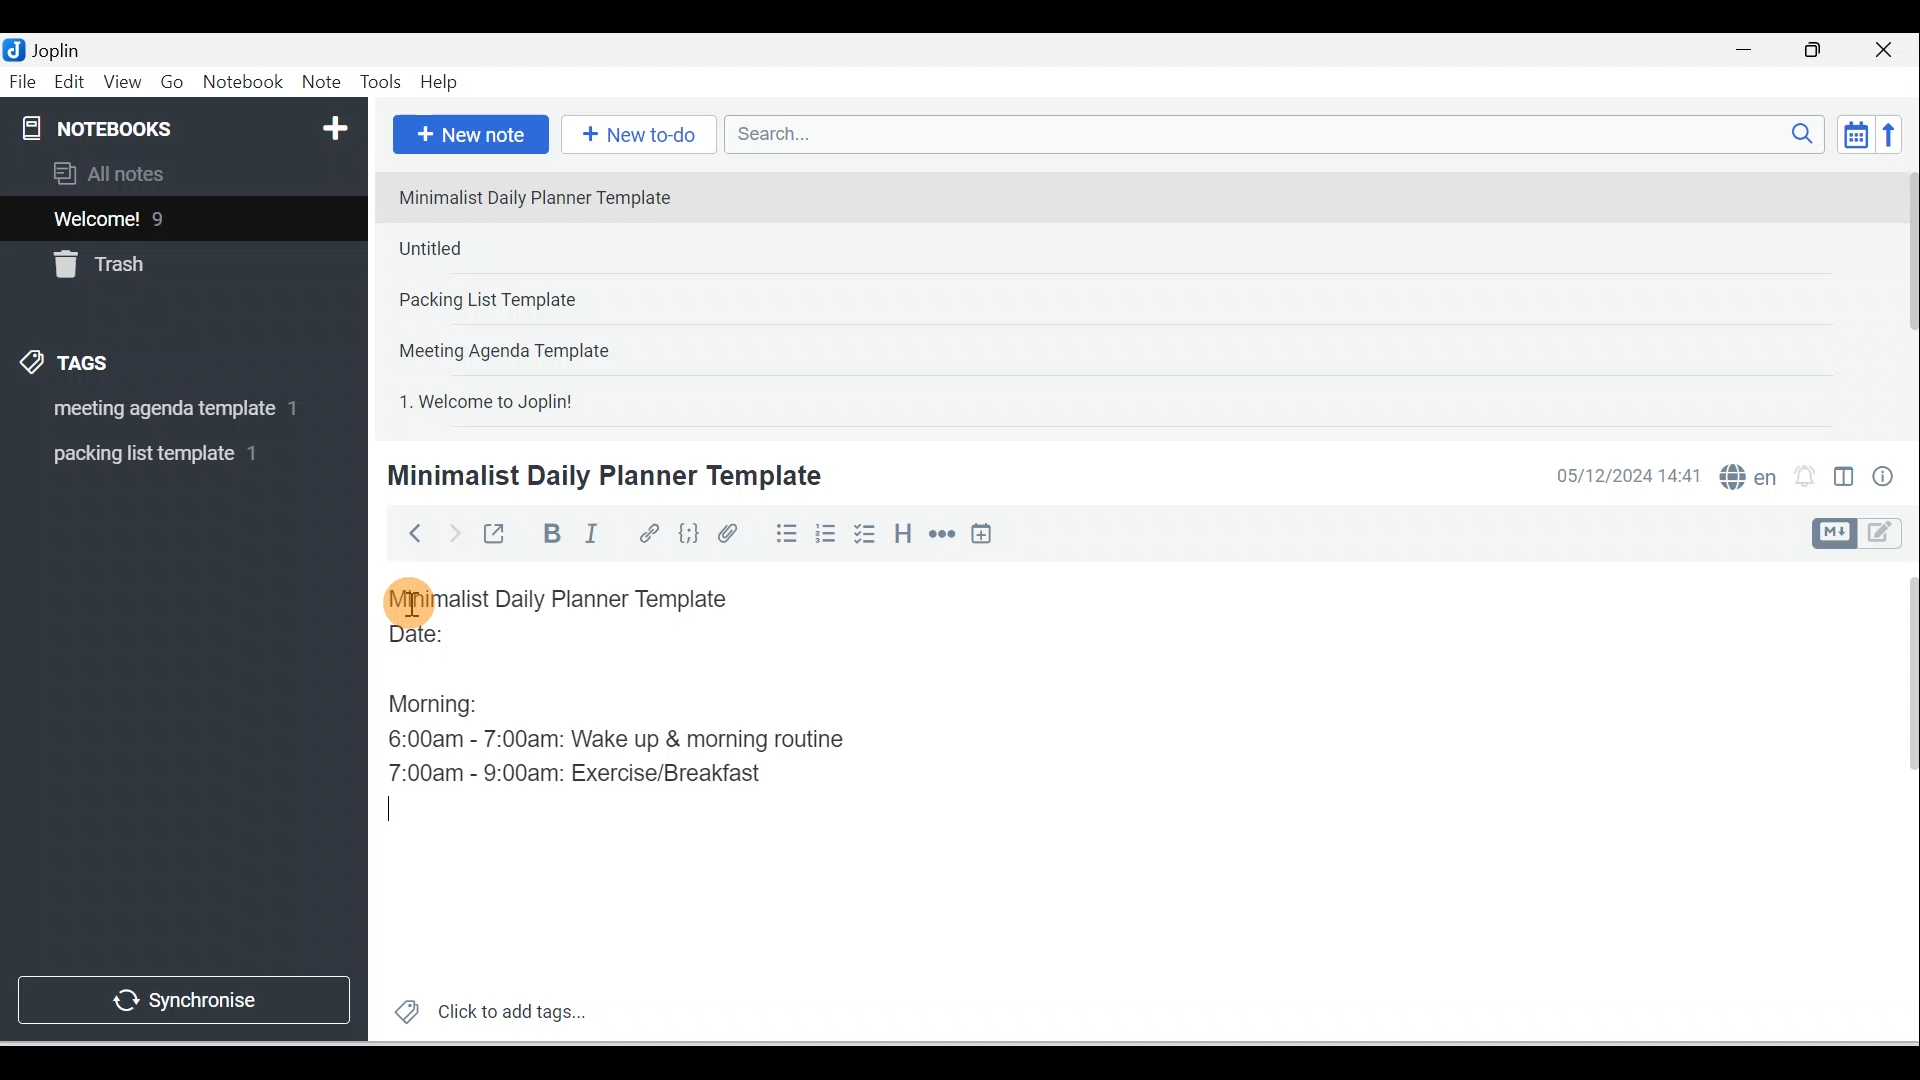  What do you see at coordinates (473, 643) in the screenshot?
I see `Date:` at bounding box center [473, 643].